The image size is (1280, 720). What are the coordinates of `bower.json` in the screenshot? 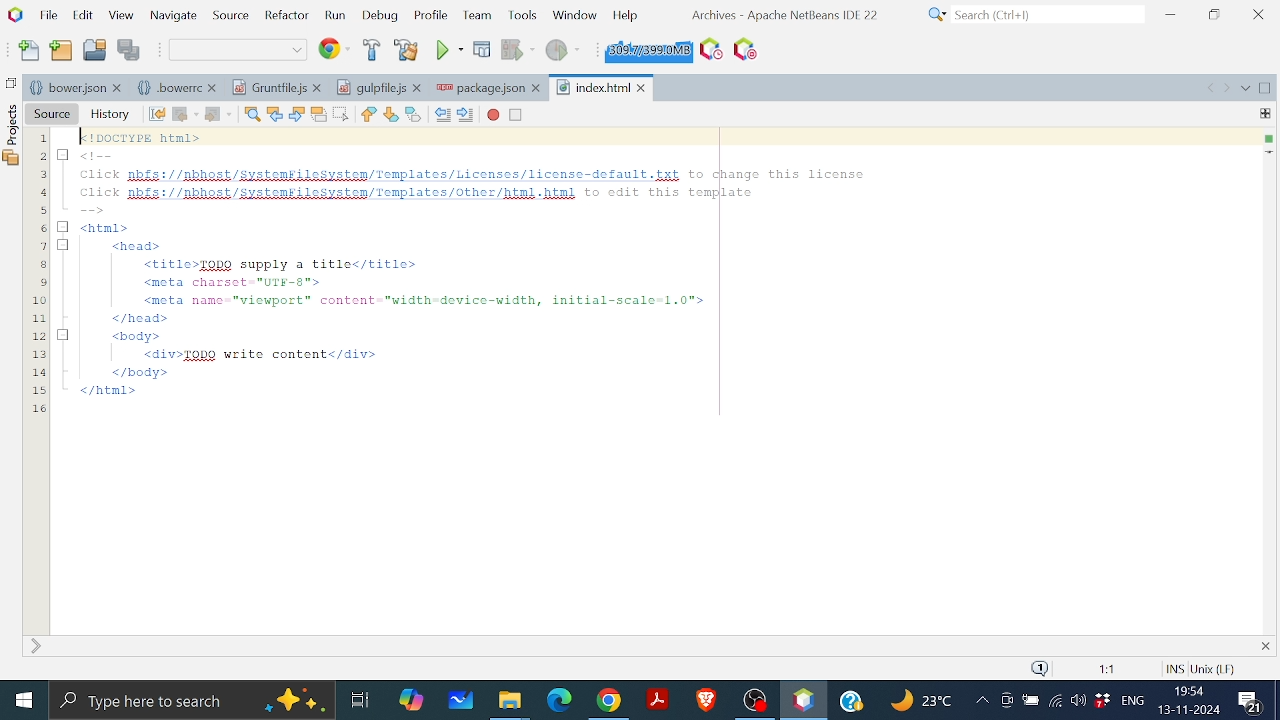 It's located at (67, 88).